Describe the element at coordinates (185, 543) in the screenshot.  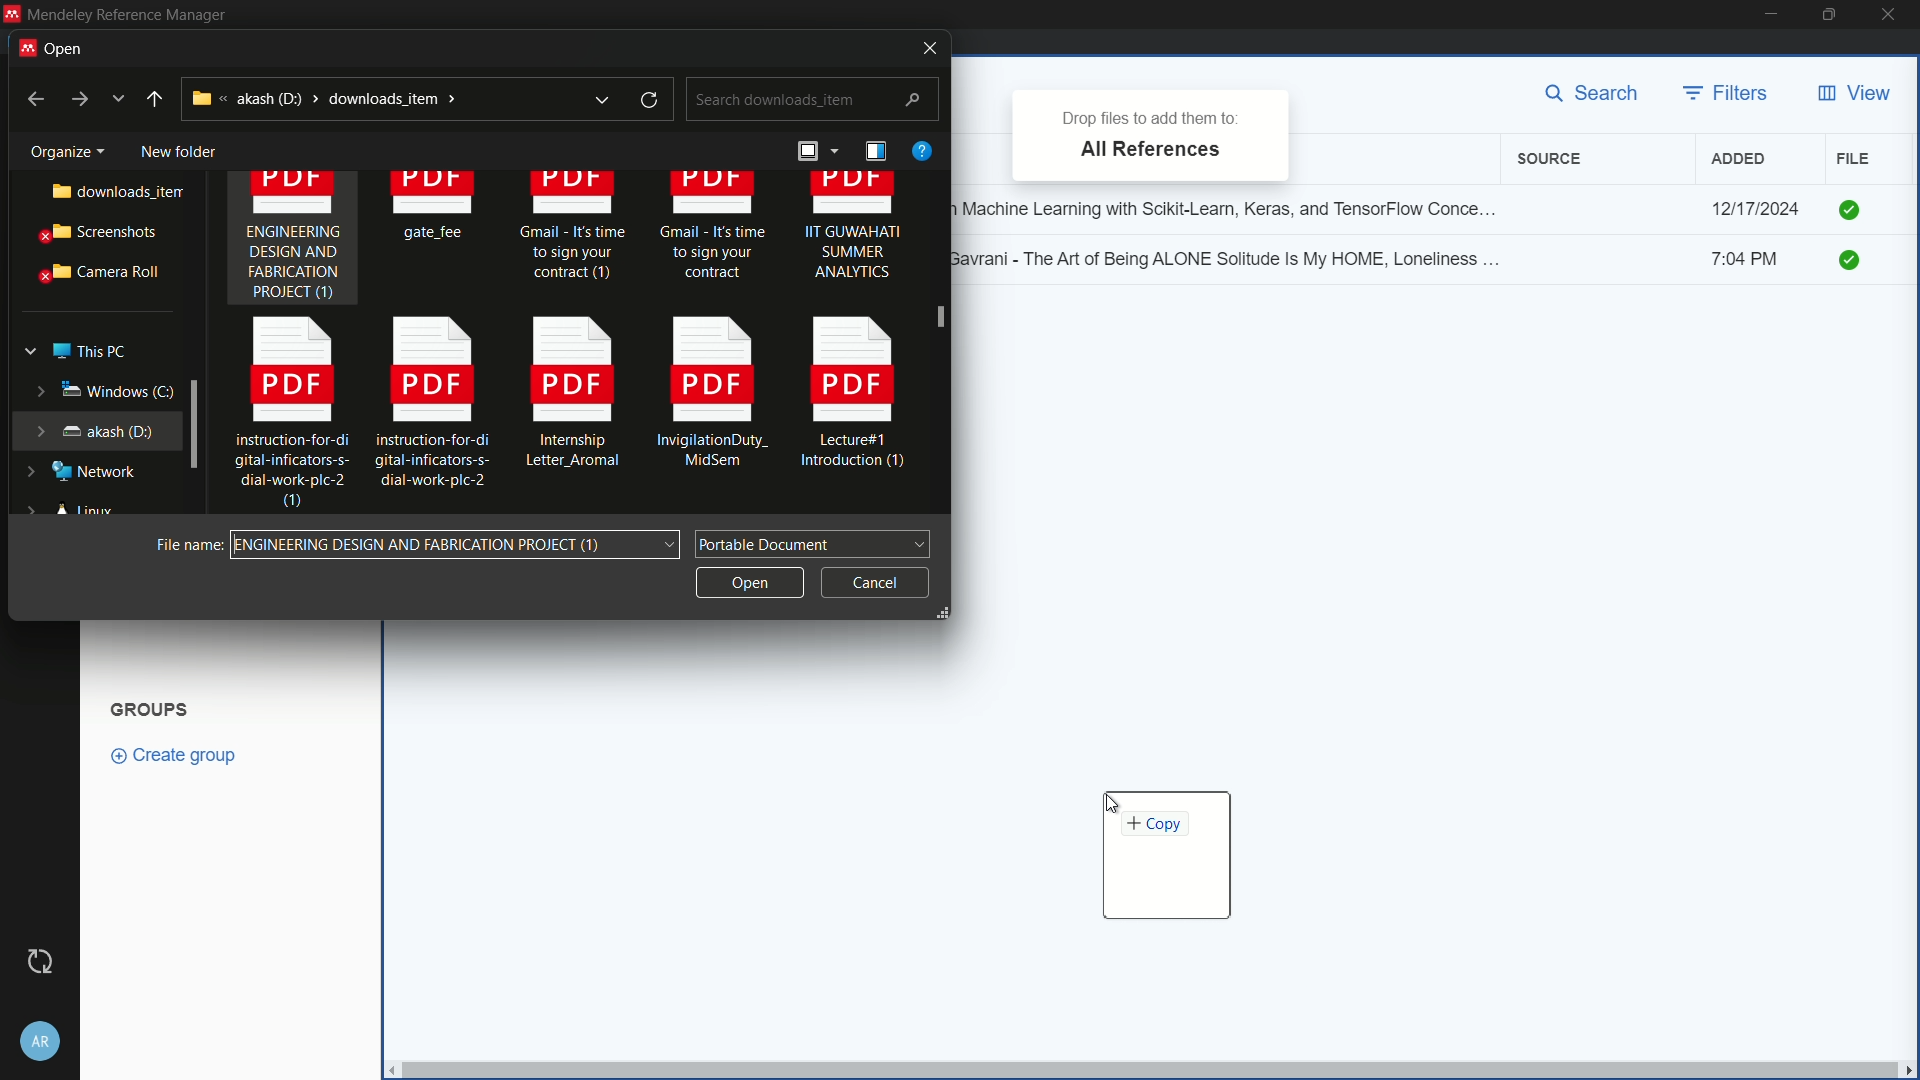
I see `file name` at that location.